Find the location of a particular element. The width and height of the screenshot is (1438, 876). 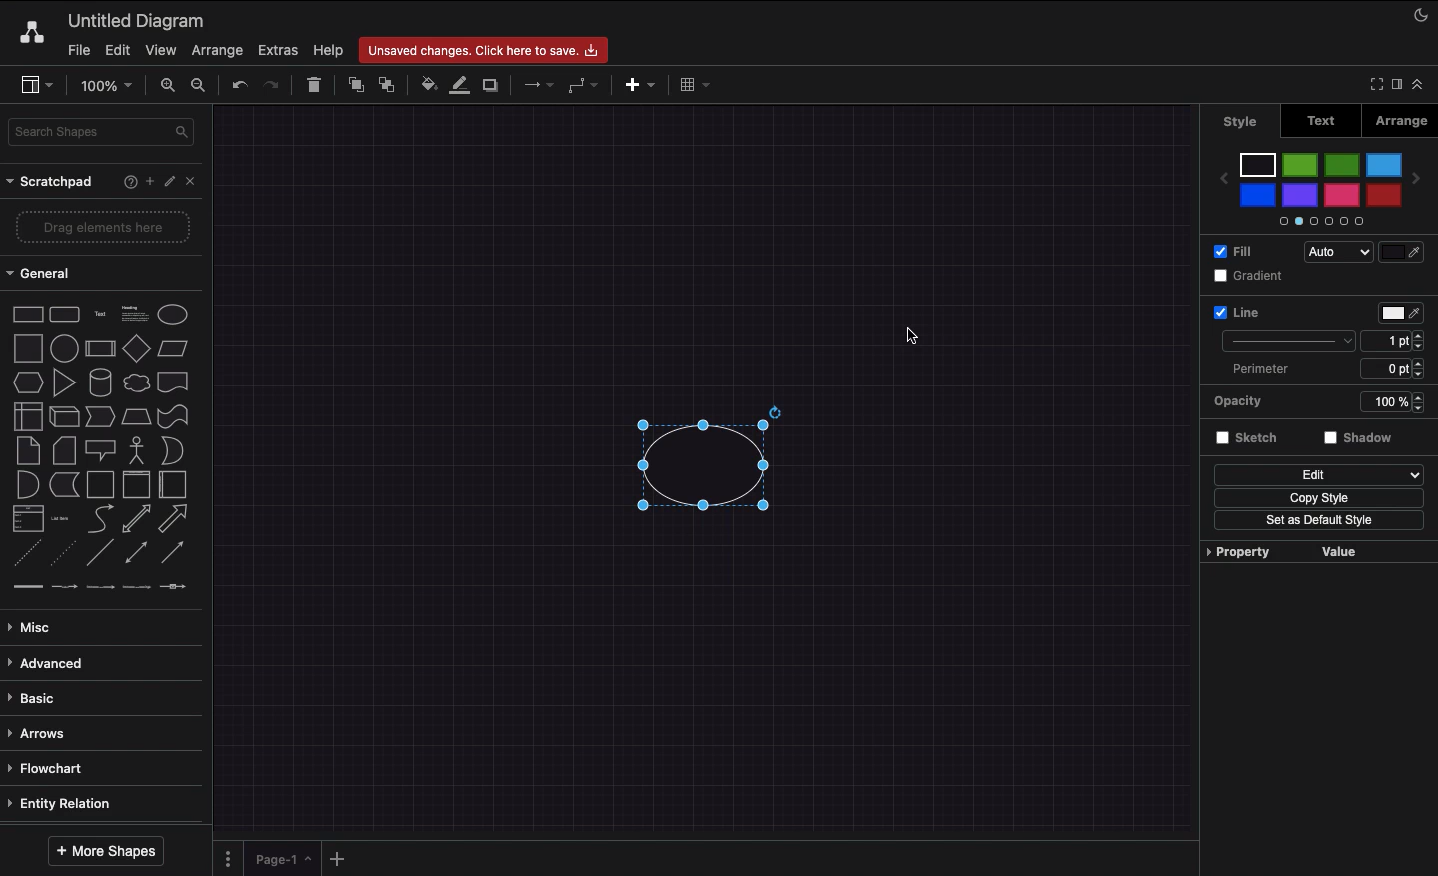

Fill color is located at coordinates (427, 87).